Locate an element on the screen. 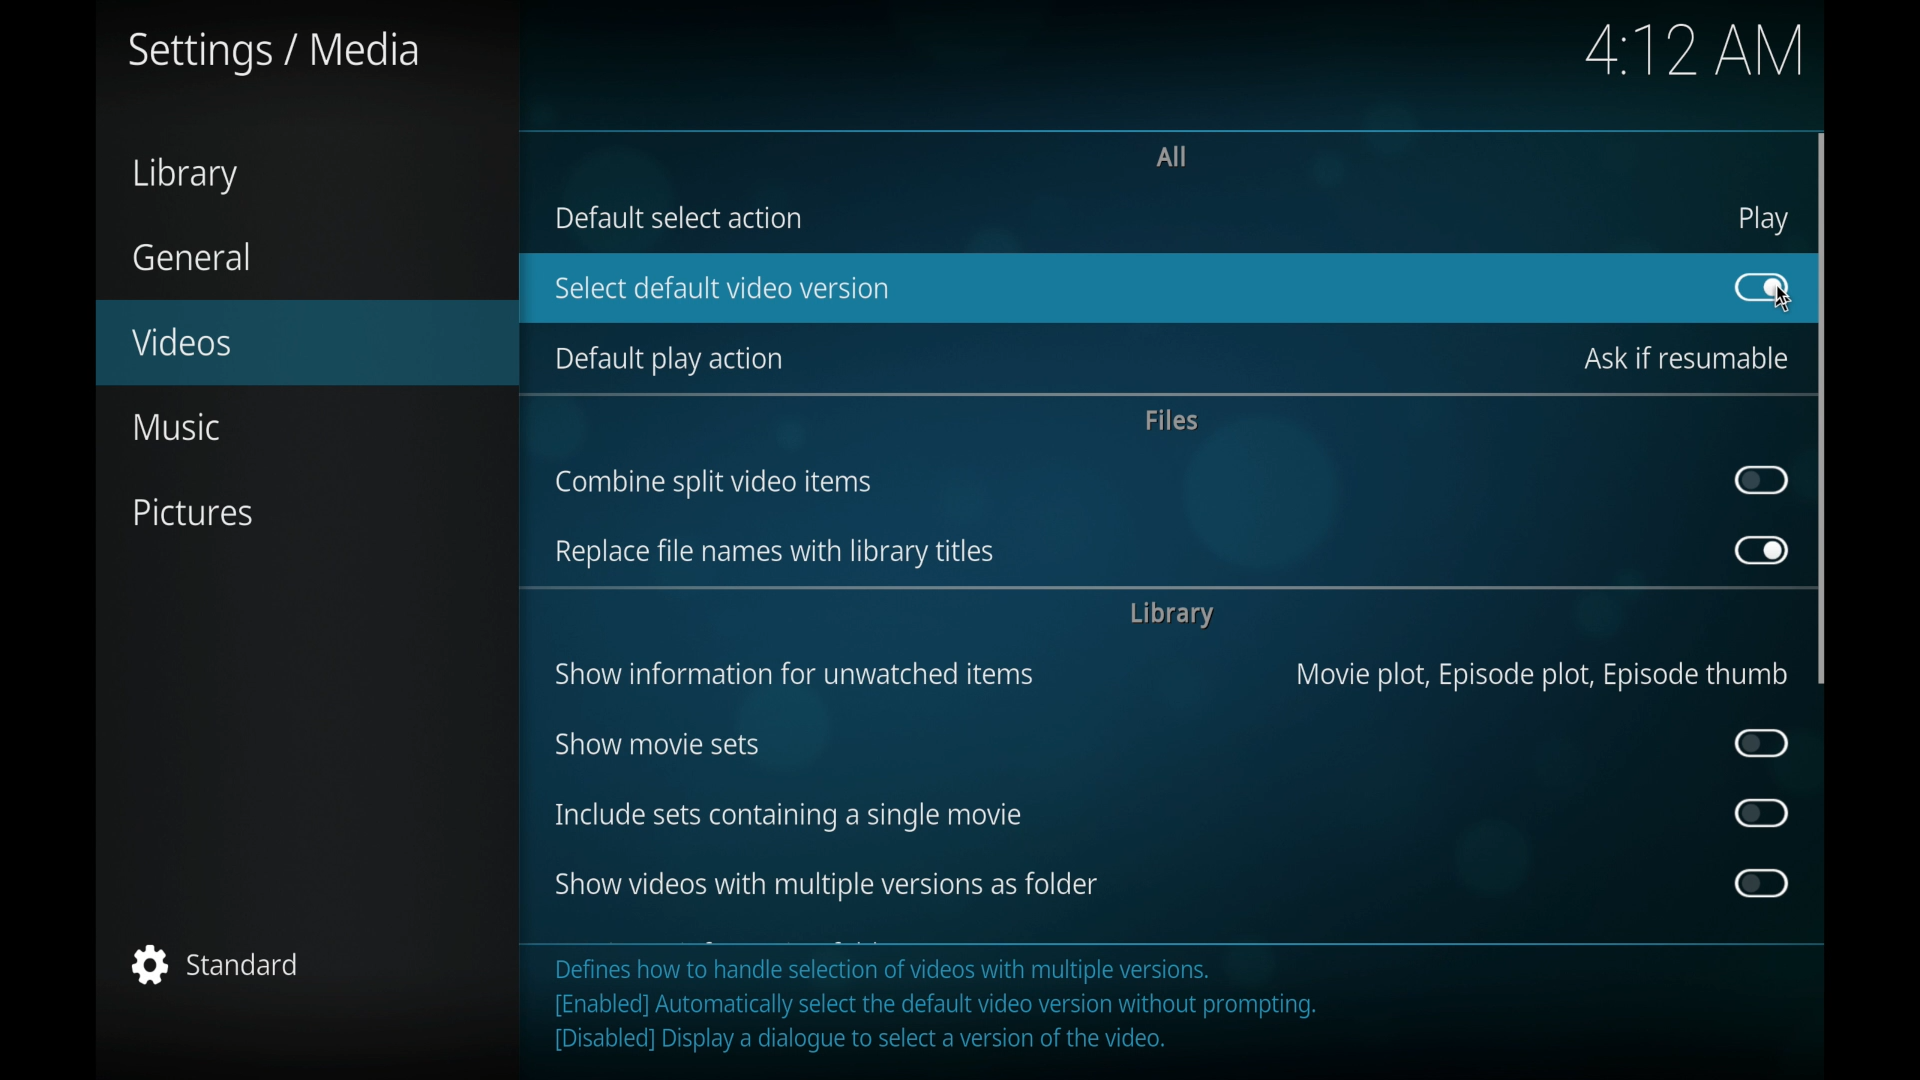 Image resolution: width=1920 pixels, height=1080 pixels. toggle button on is located at coordinates (1760, 287).